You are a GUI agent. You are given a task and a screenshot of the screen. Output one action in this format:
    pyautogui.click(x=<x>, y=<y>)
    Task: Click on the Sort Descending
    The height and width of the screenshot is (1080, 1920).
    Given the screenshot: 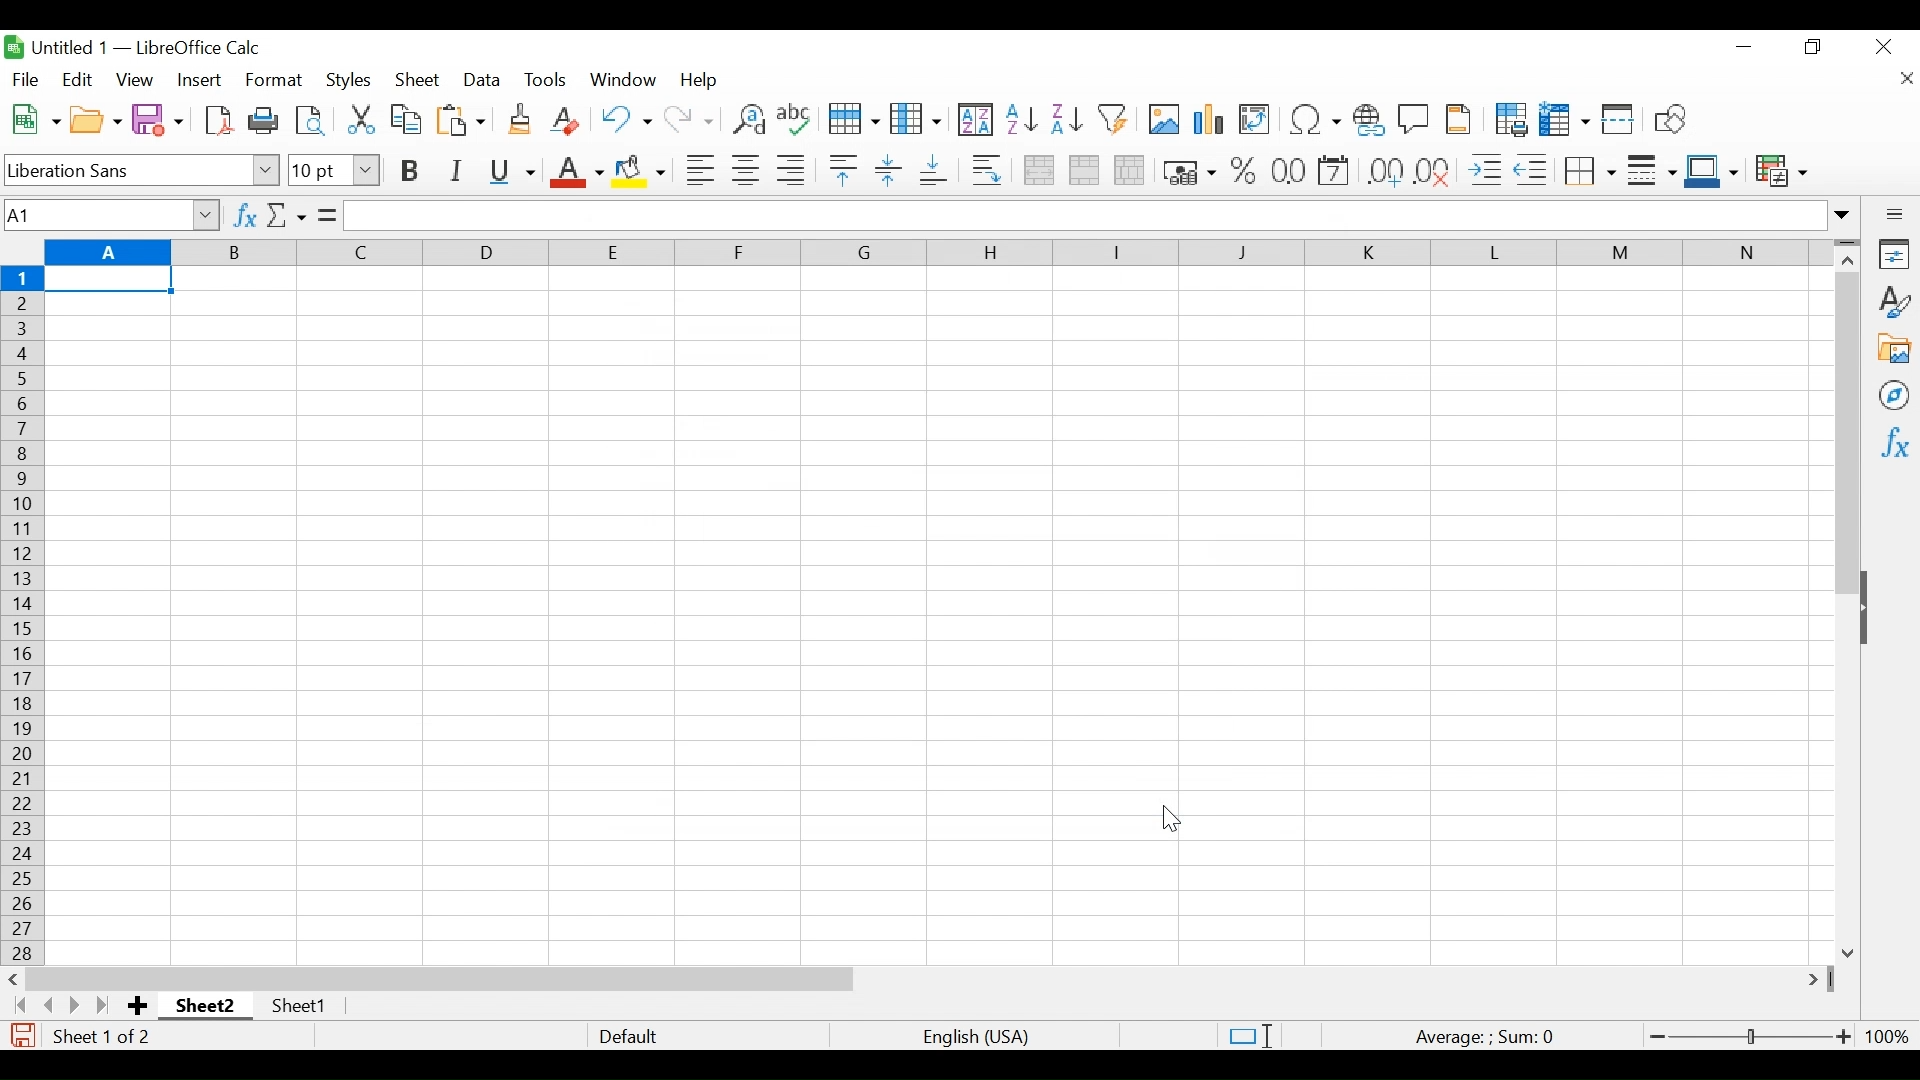 What is the action you would take?
    pyautogui.click(x=1066, y=120)
    